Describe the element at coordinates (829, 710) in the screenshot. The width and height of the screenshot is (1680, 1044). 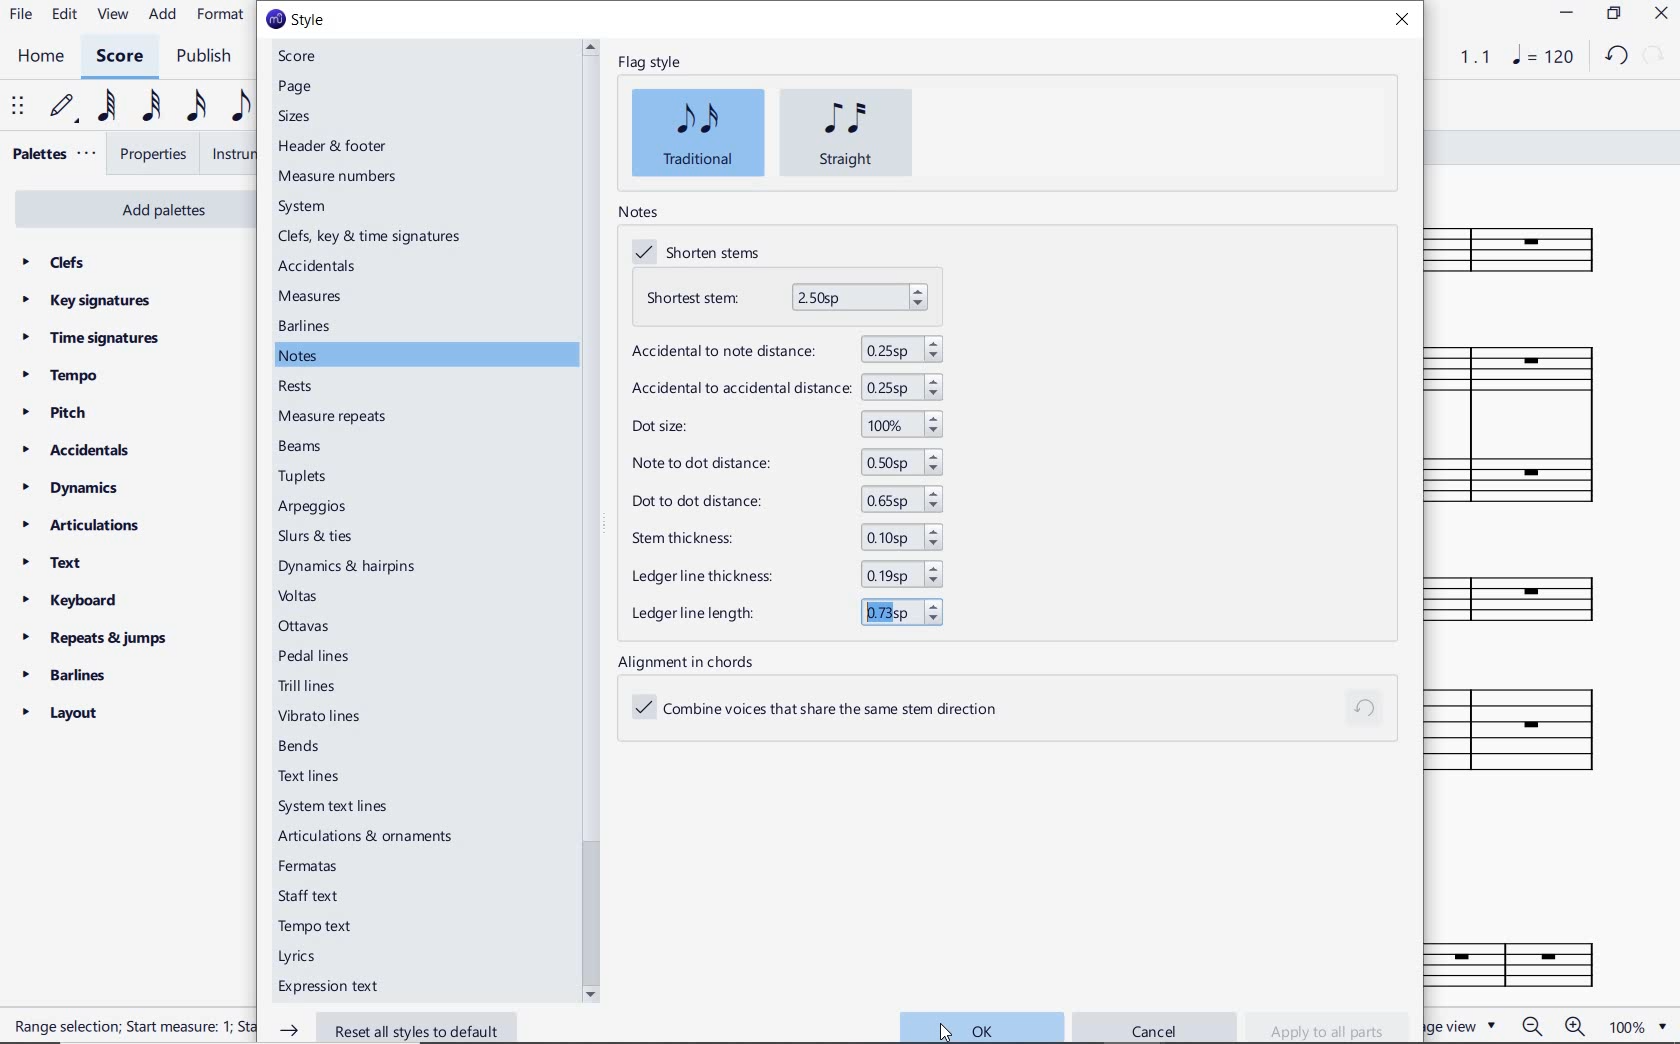
I see `combine voices that share the same stem direction` at that location.